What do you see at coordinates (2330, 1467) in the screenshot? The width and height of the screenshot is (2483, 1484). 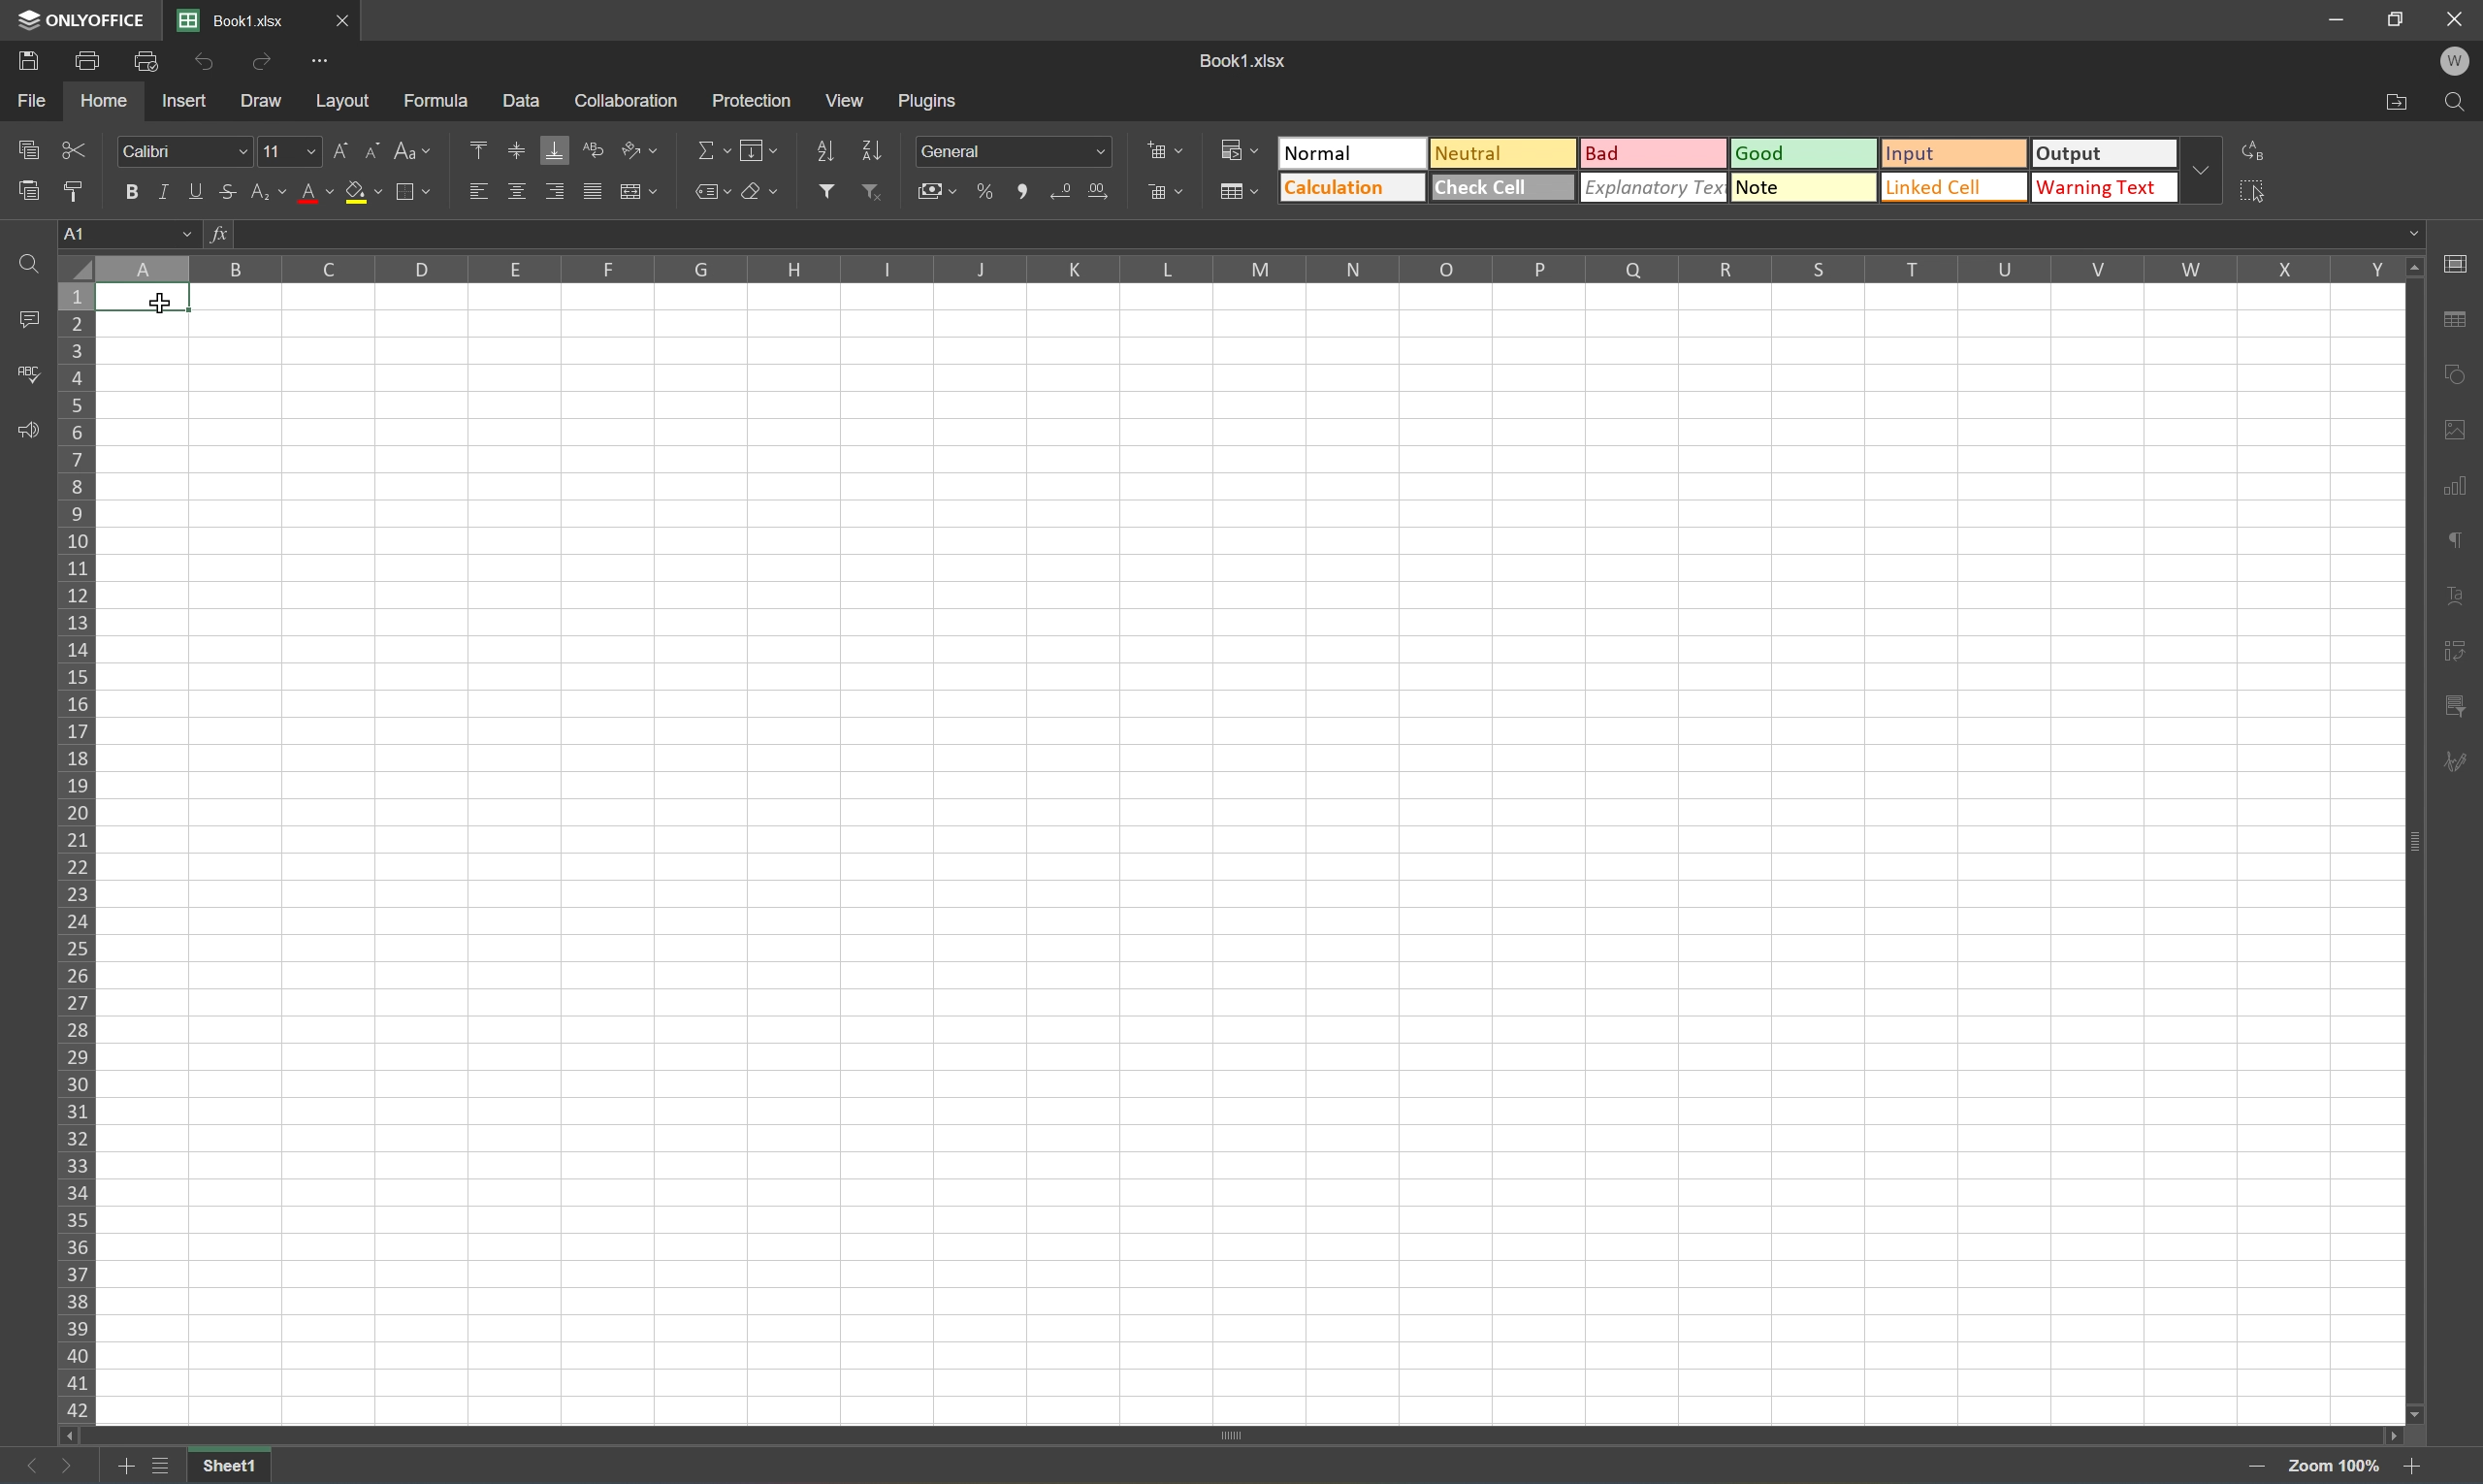 I see `Zoom 100%` at bounding box center [2330, 1467].